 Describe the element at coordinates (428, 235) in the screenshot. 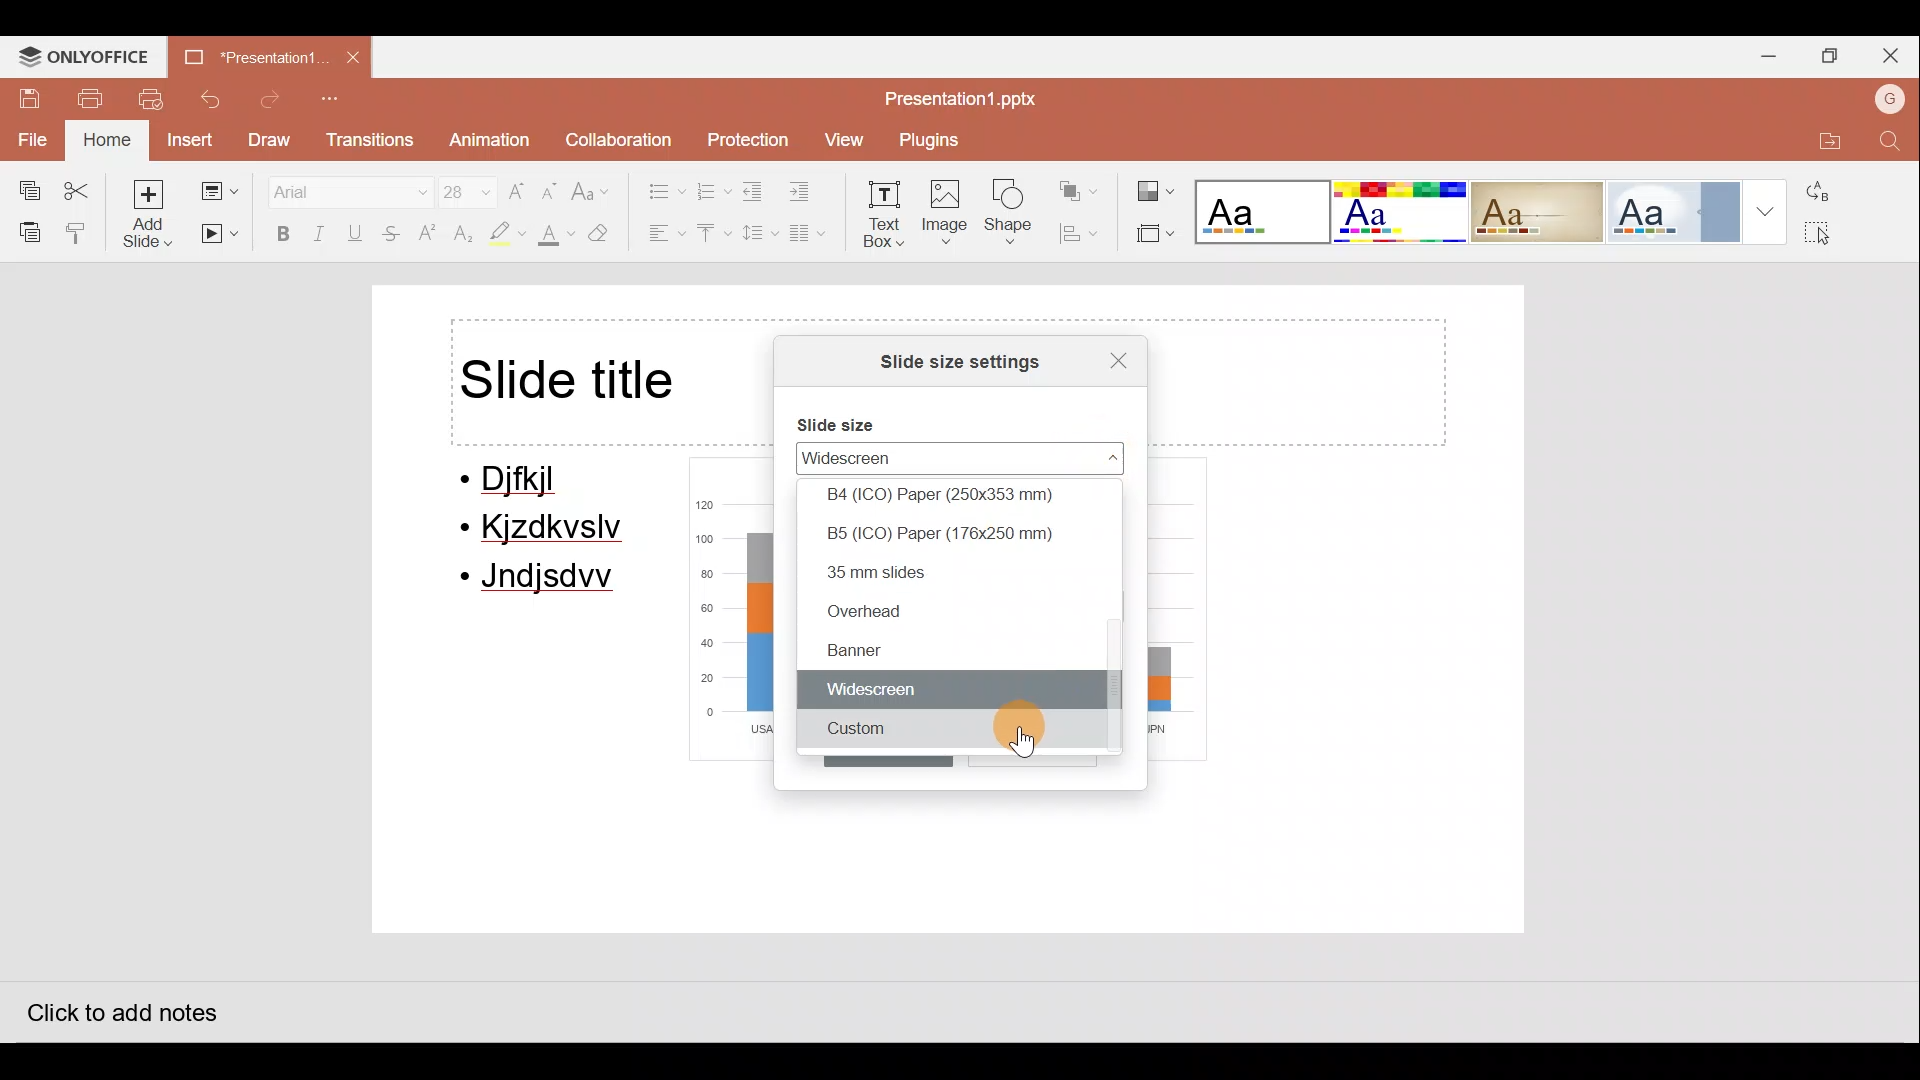

I see `Superscript` at that location.